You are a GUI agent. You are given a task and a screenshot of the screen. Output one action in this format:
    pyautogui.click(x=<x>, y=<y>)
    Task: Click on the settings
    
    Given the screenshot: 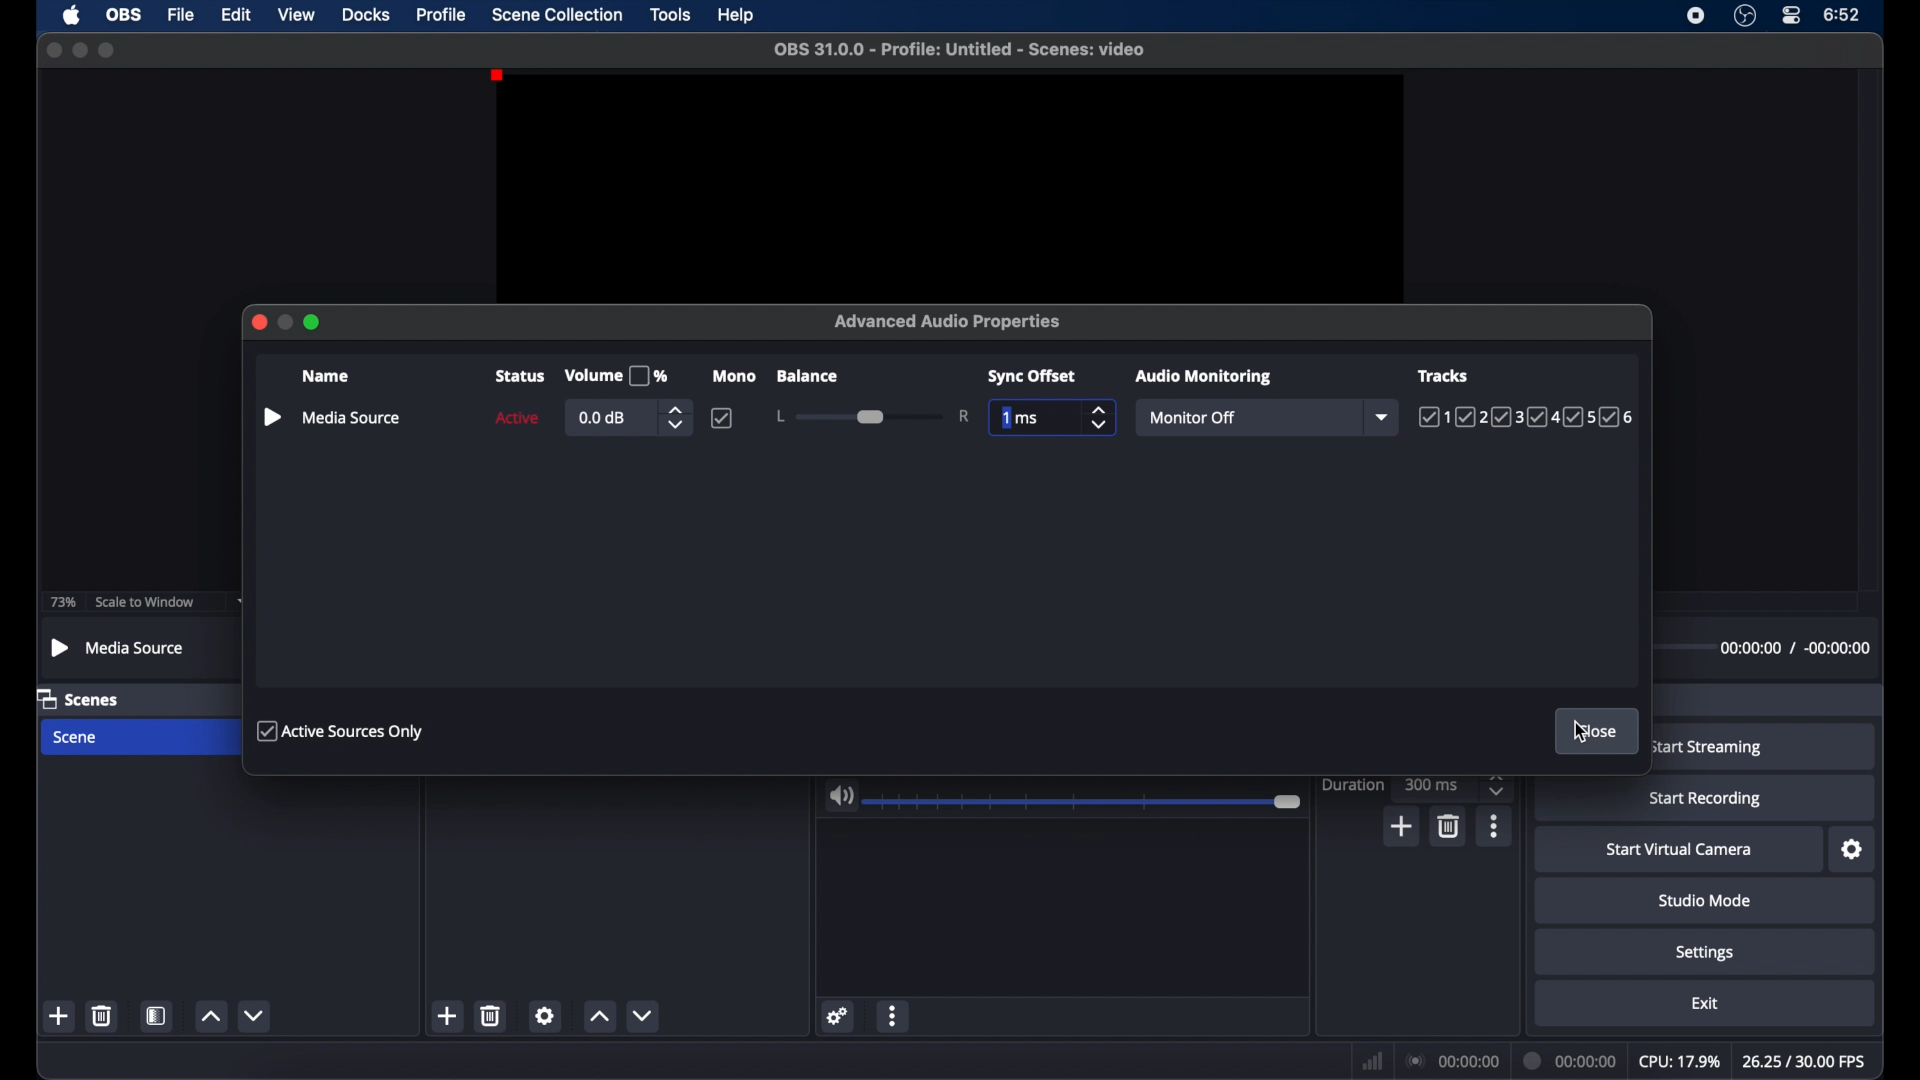 What is the action you would take?
    pyautogui.click(x=838, y=1017)
    